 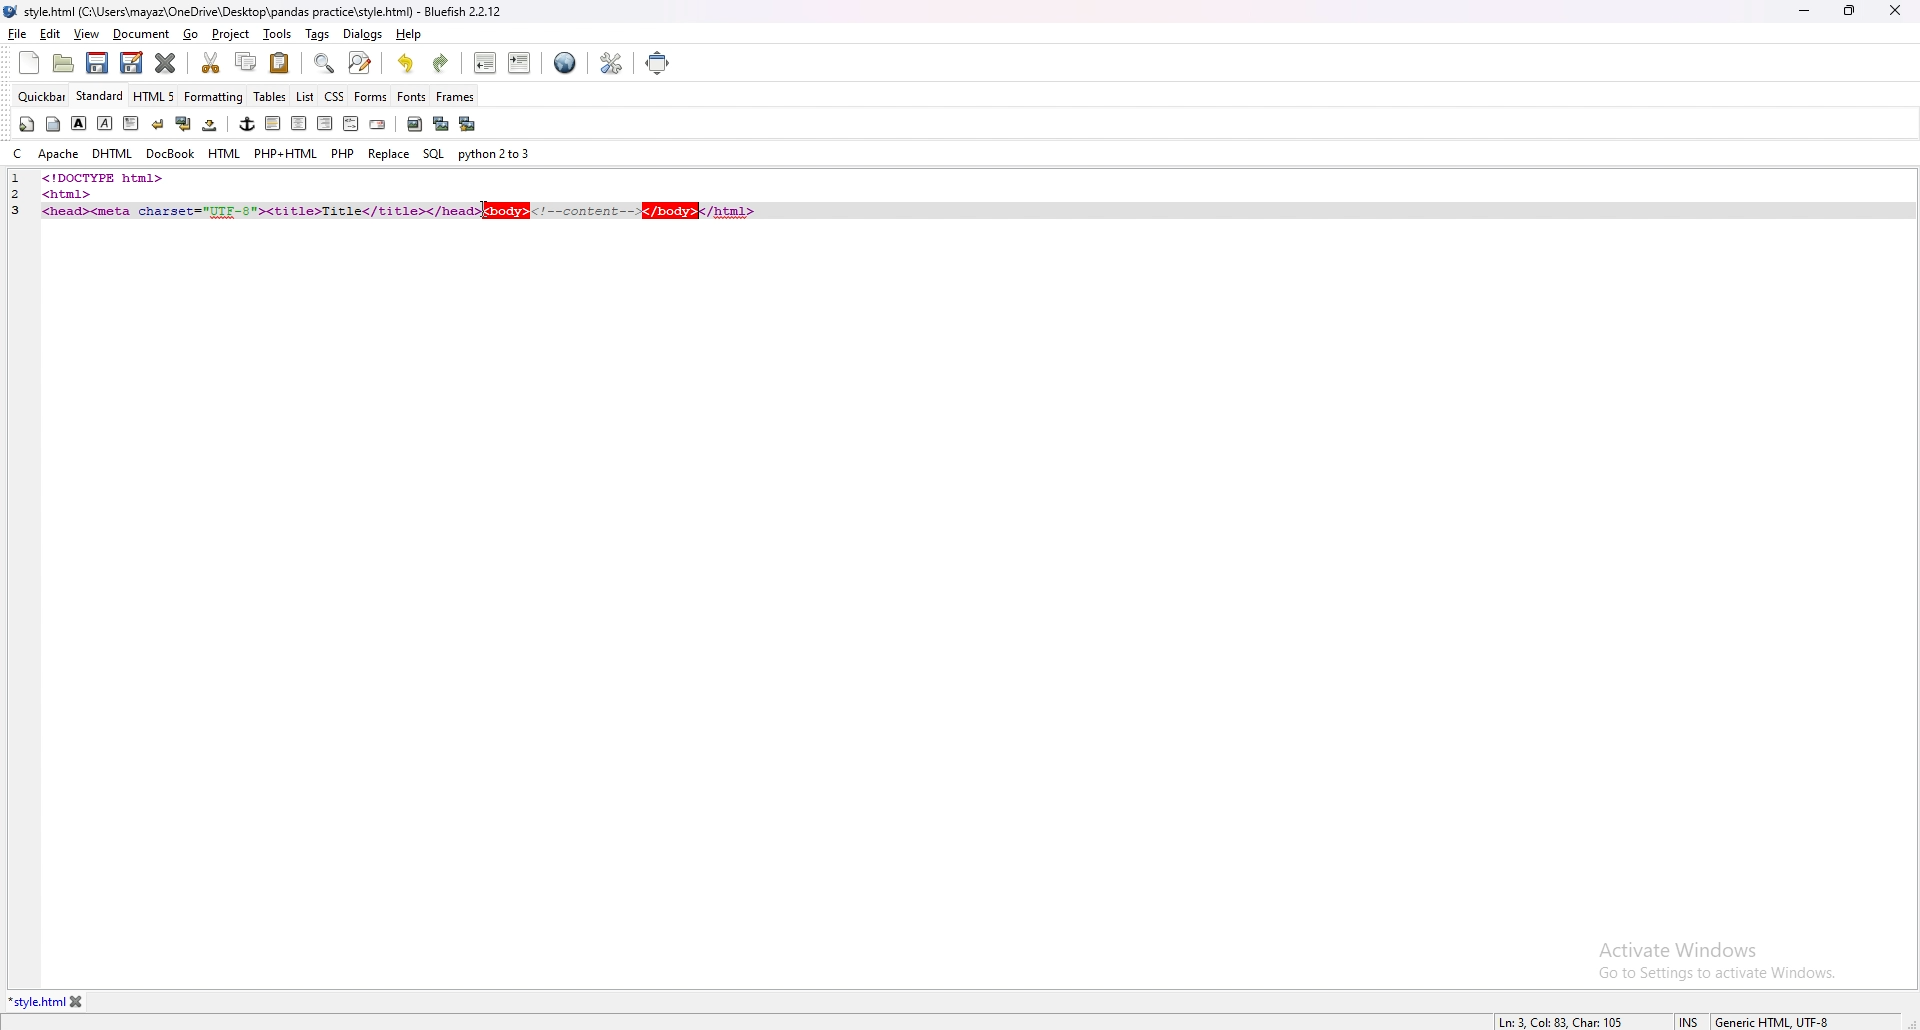 What do you see at coordinates (1557, 1020) in the screenshot?
I see `line info` at bounding box center [1557, 1020].